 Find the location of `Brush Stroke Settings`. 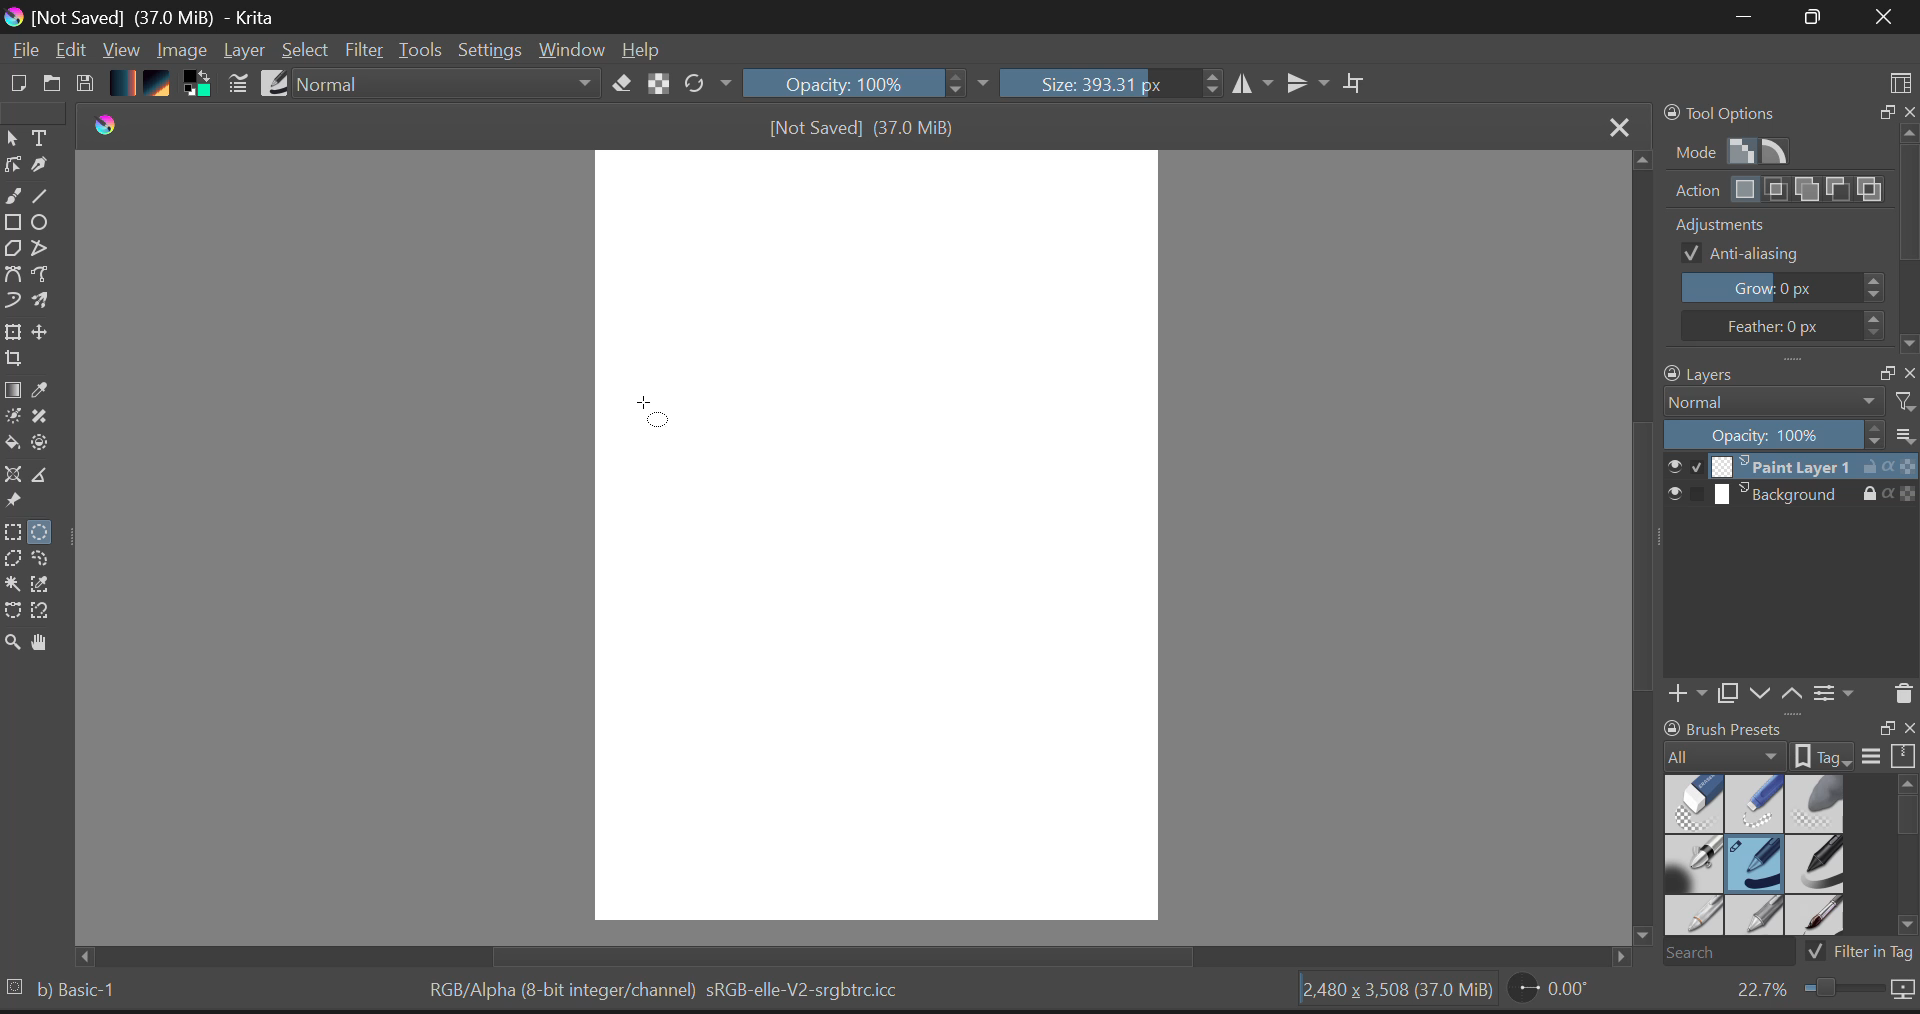

Brush Stroke Settings is located at coordinates (236, 84).